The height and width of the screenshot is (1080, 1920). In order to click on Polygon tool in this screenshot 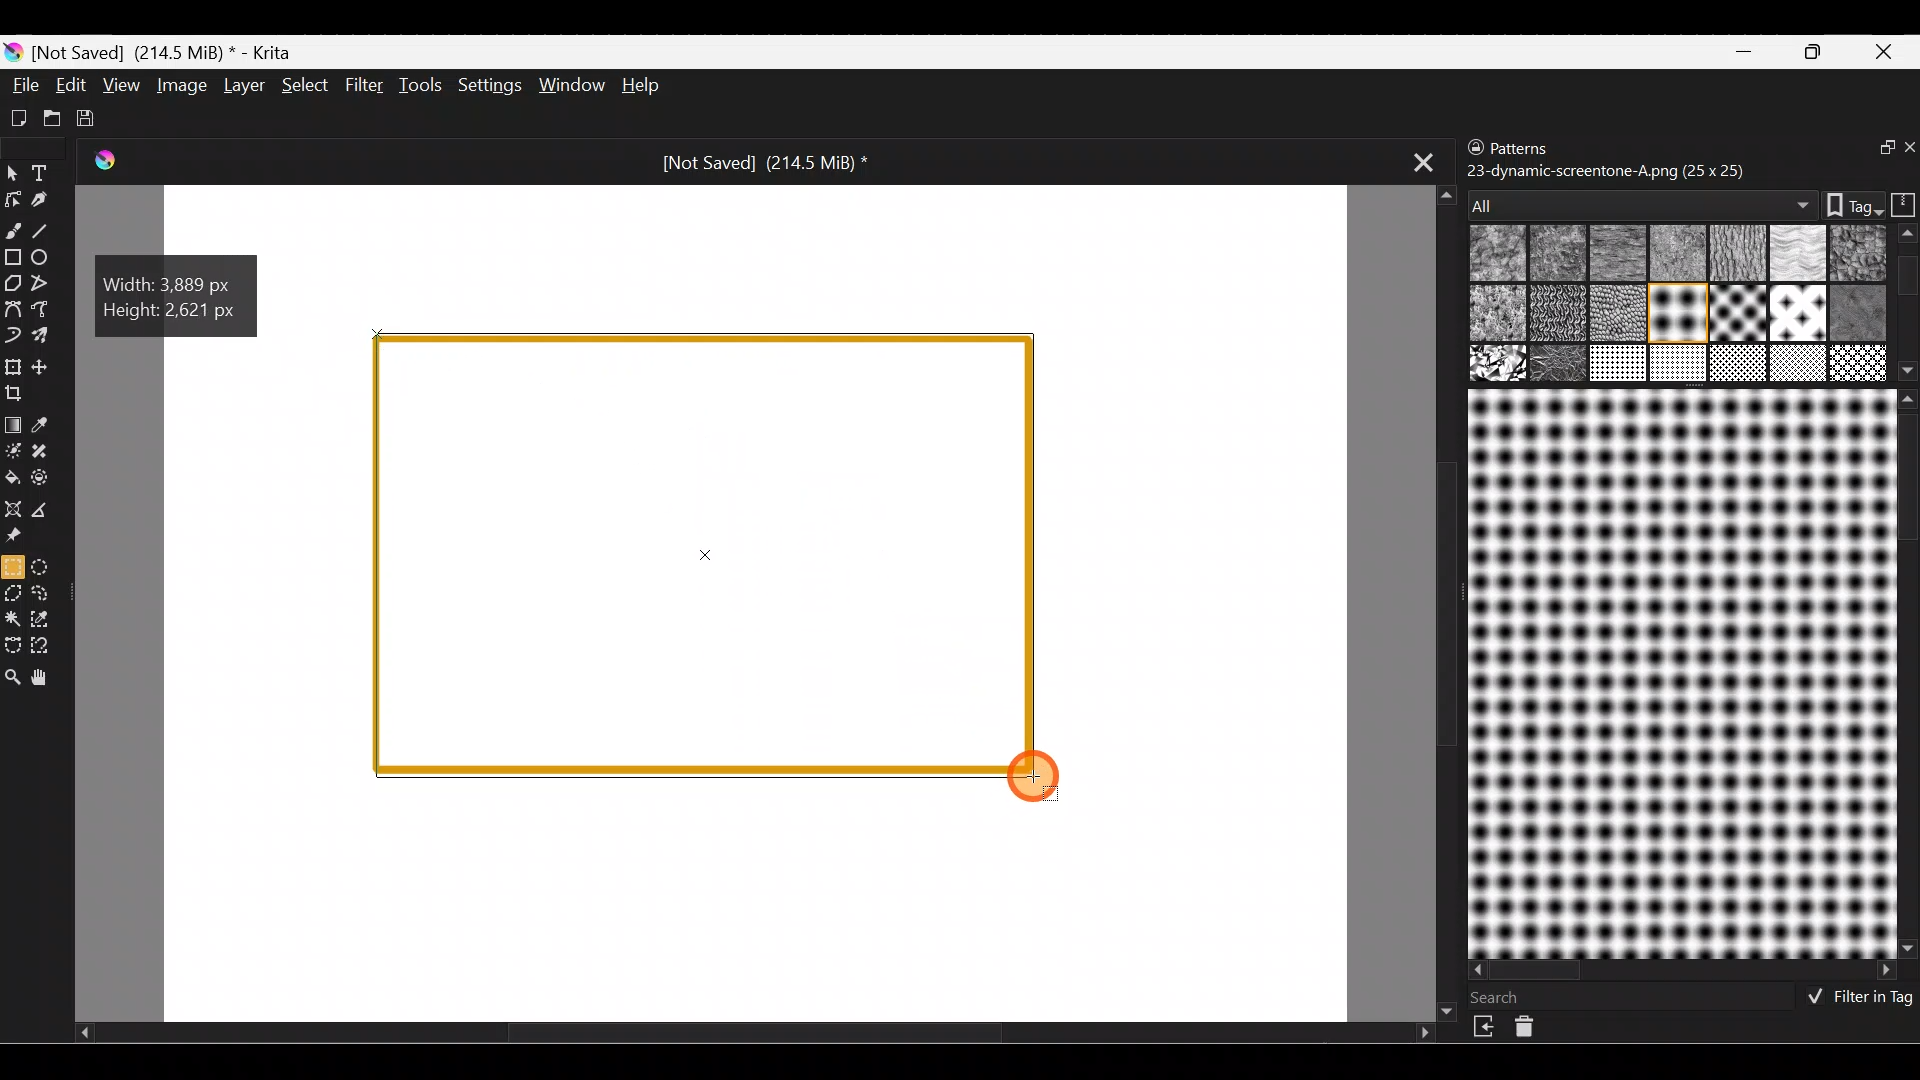, I will do `click(12, 280)`.